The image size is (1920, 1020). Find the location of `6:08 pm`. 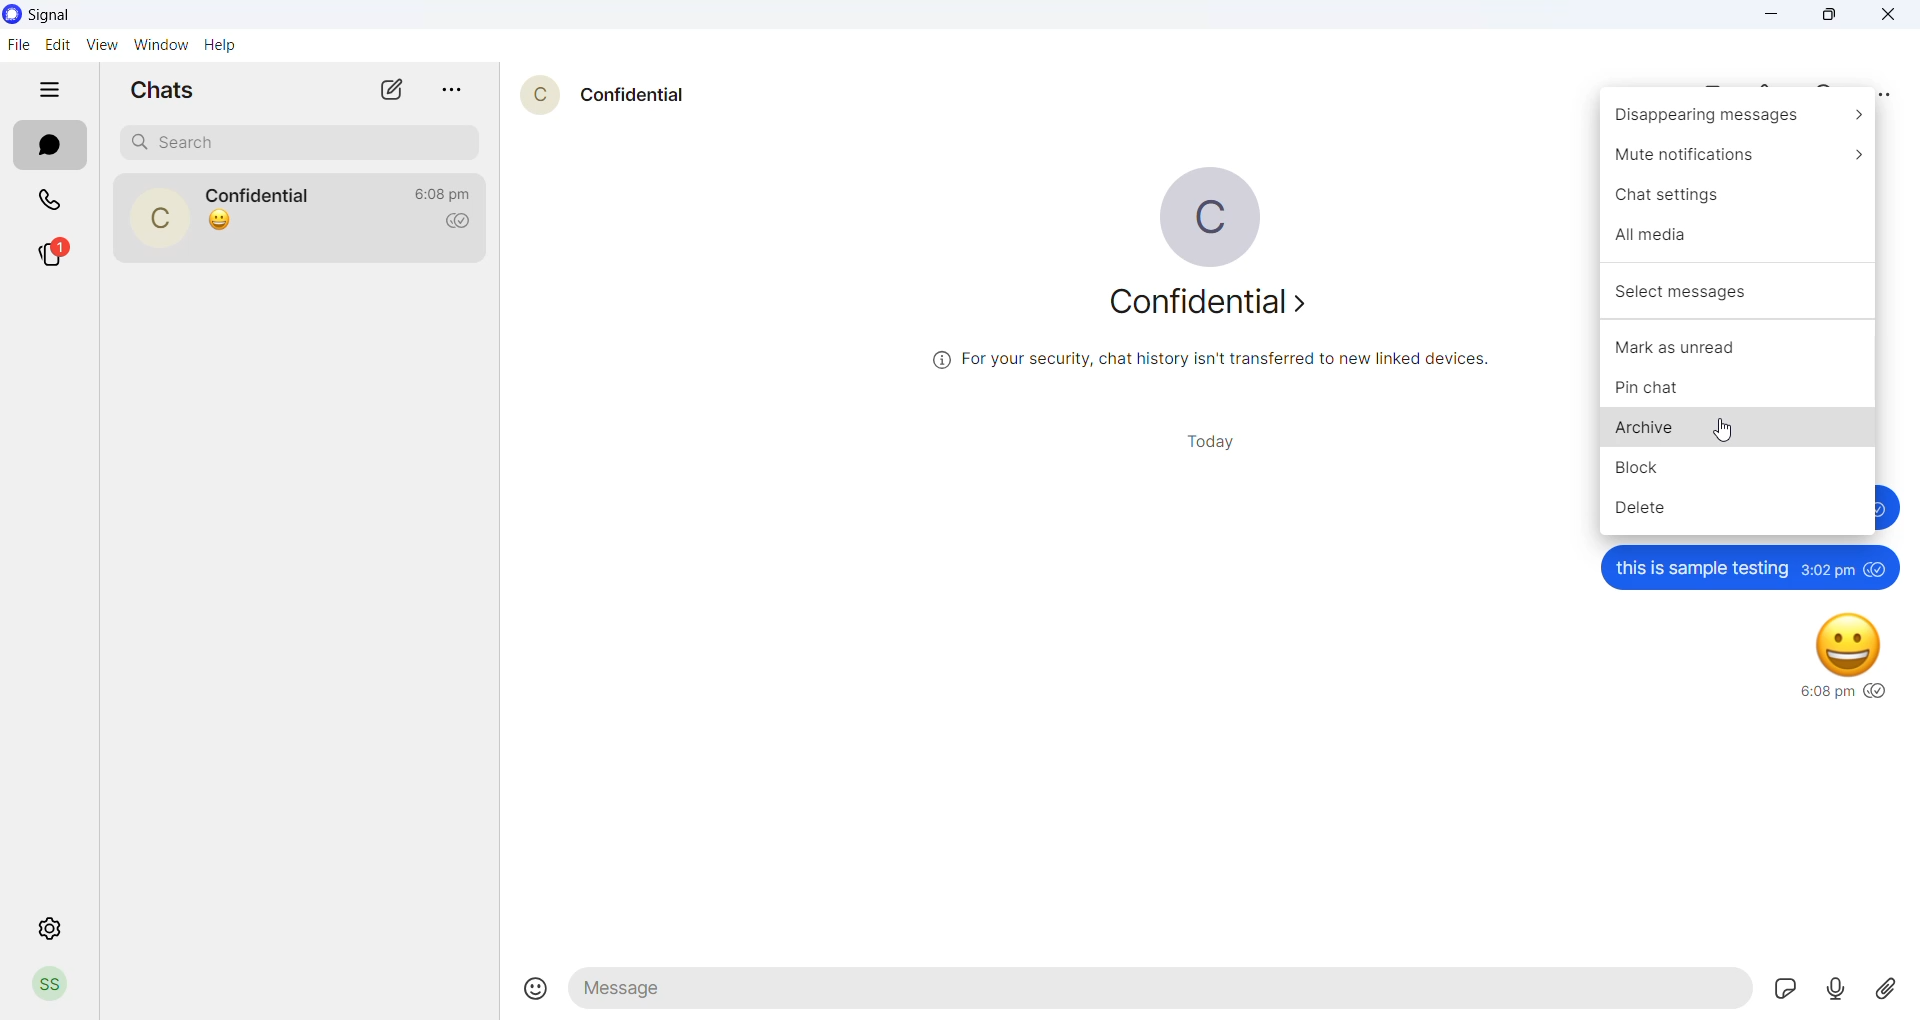

6:08 pm is located at coordinates (1825, 693).